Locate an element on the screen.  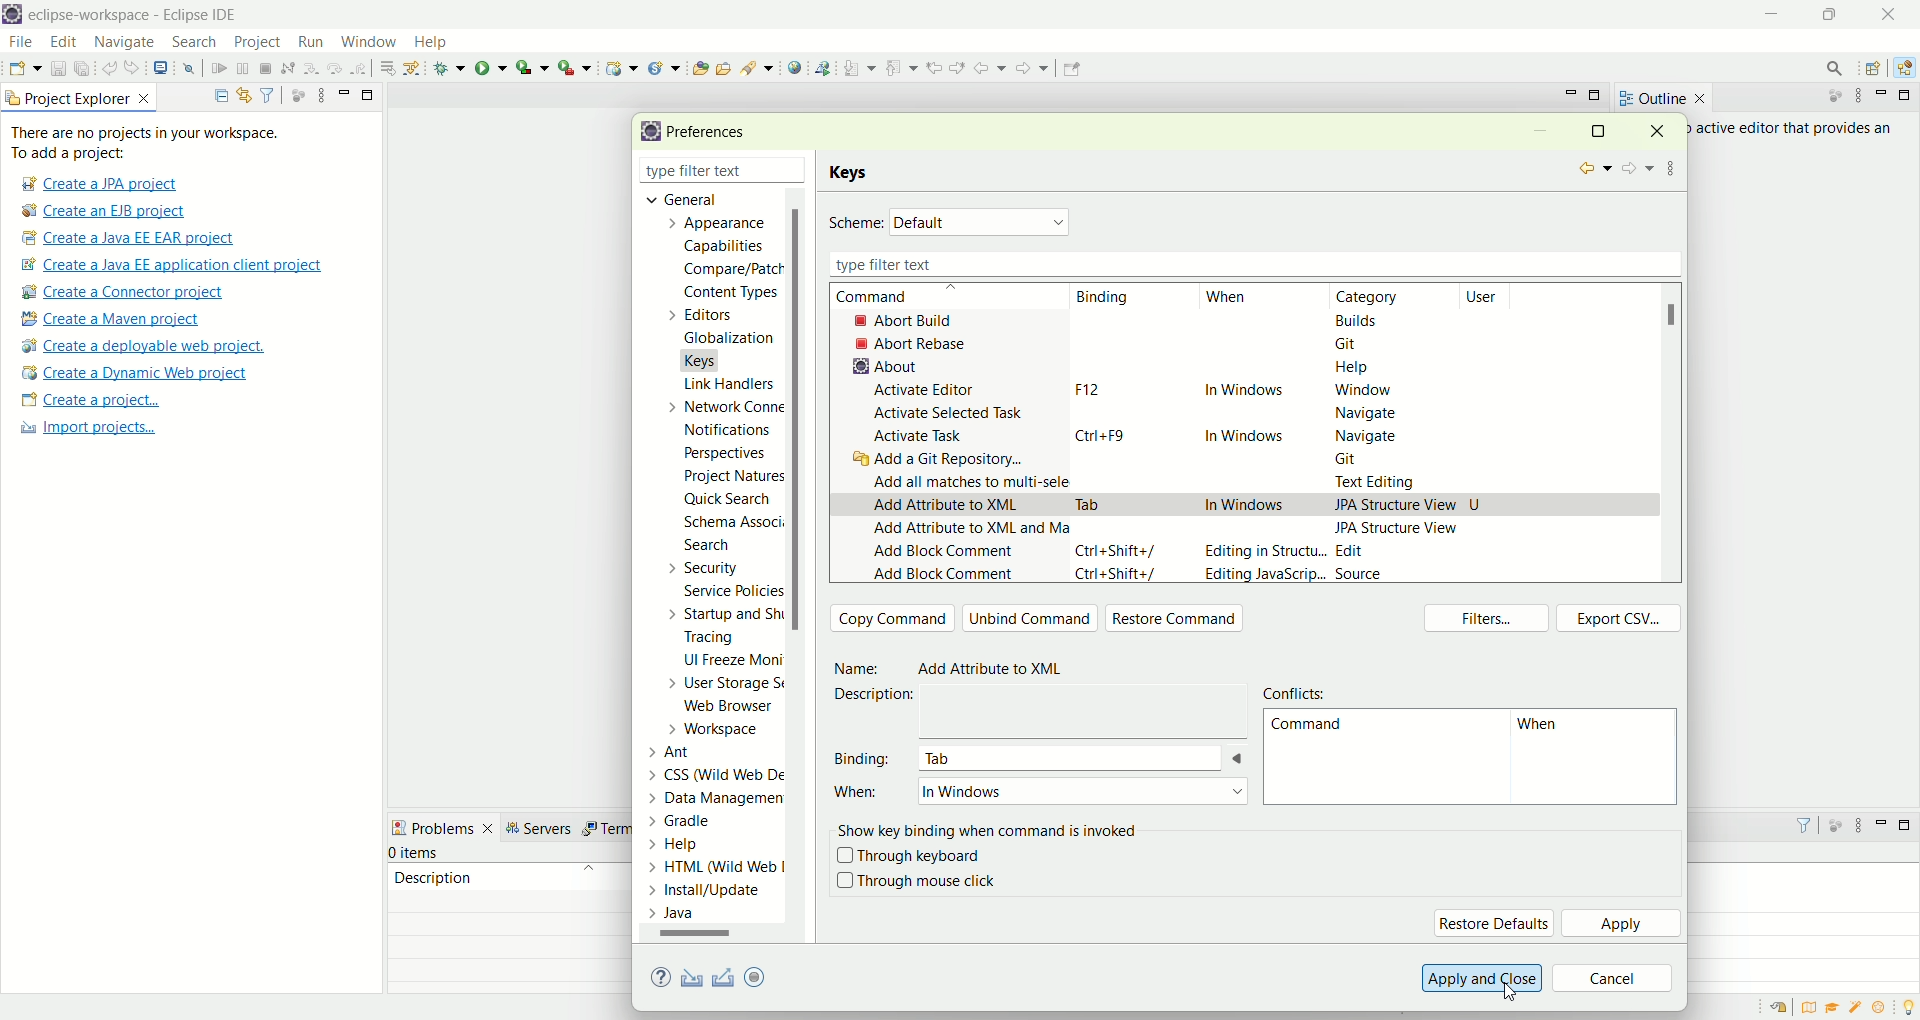
restore command is located at coordinates (1180, 620).